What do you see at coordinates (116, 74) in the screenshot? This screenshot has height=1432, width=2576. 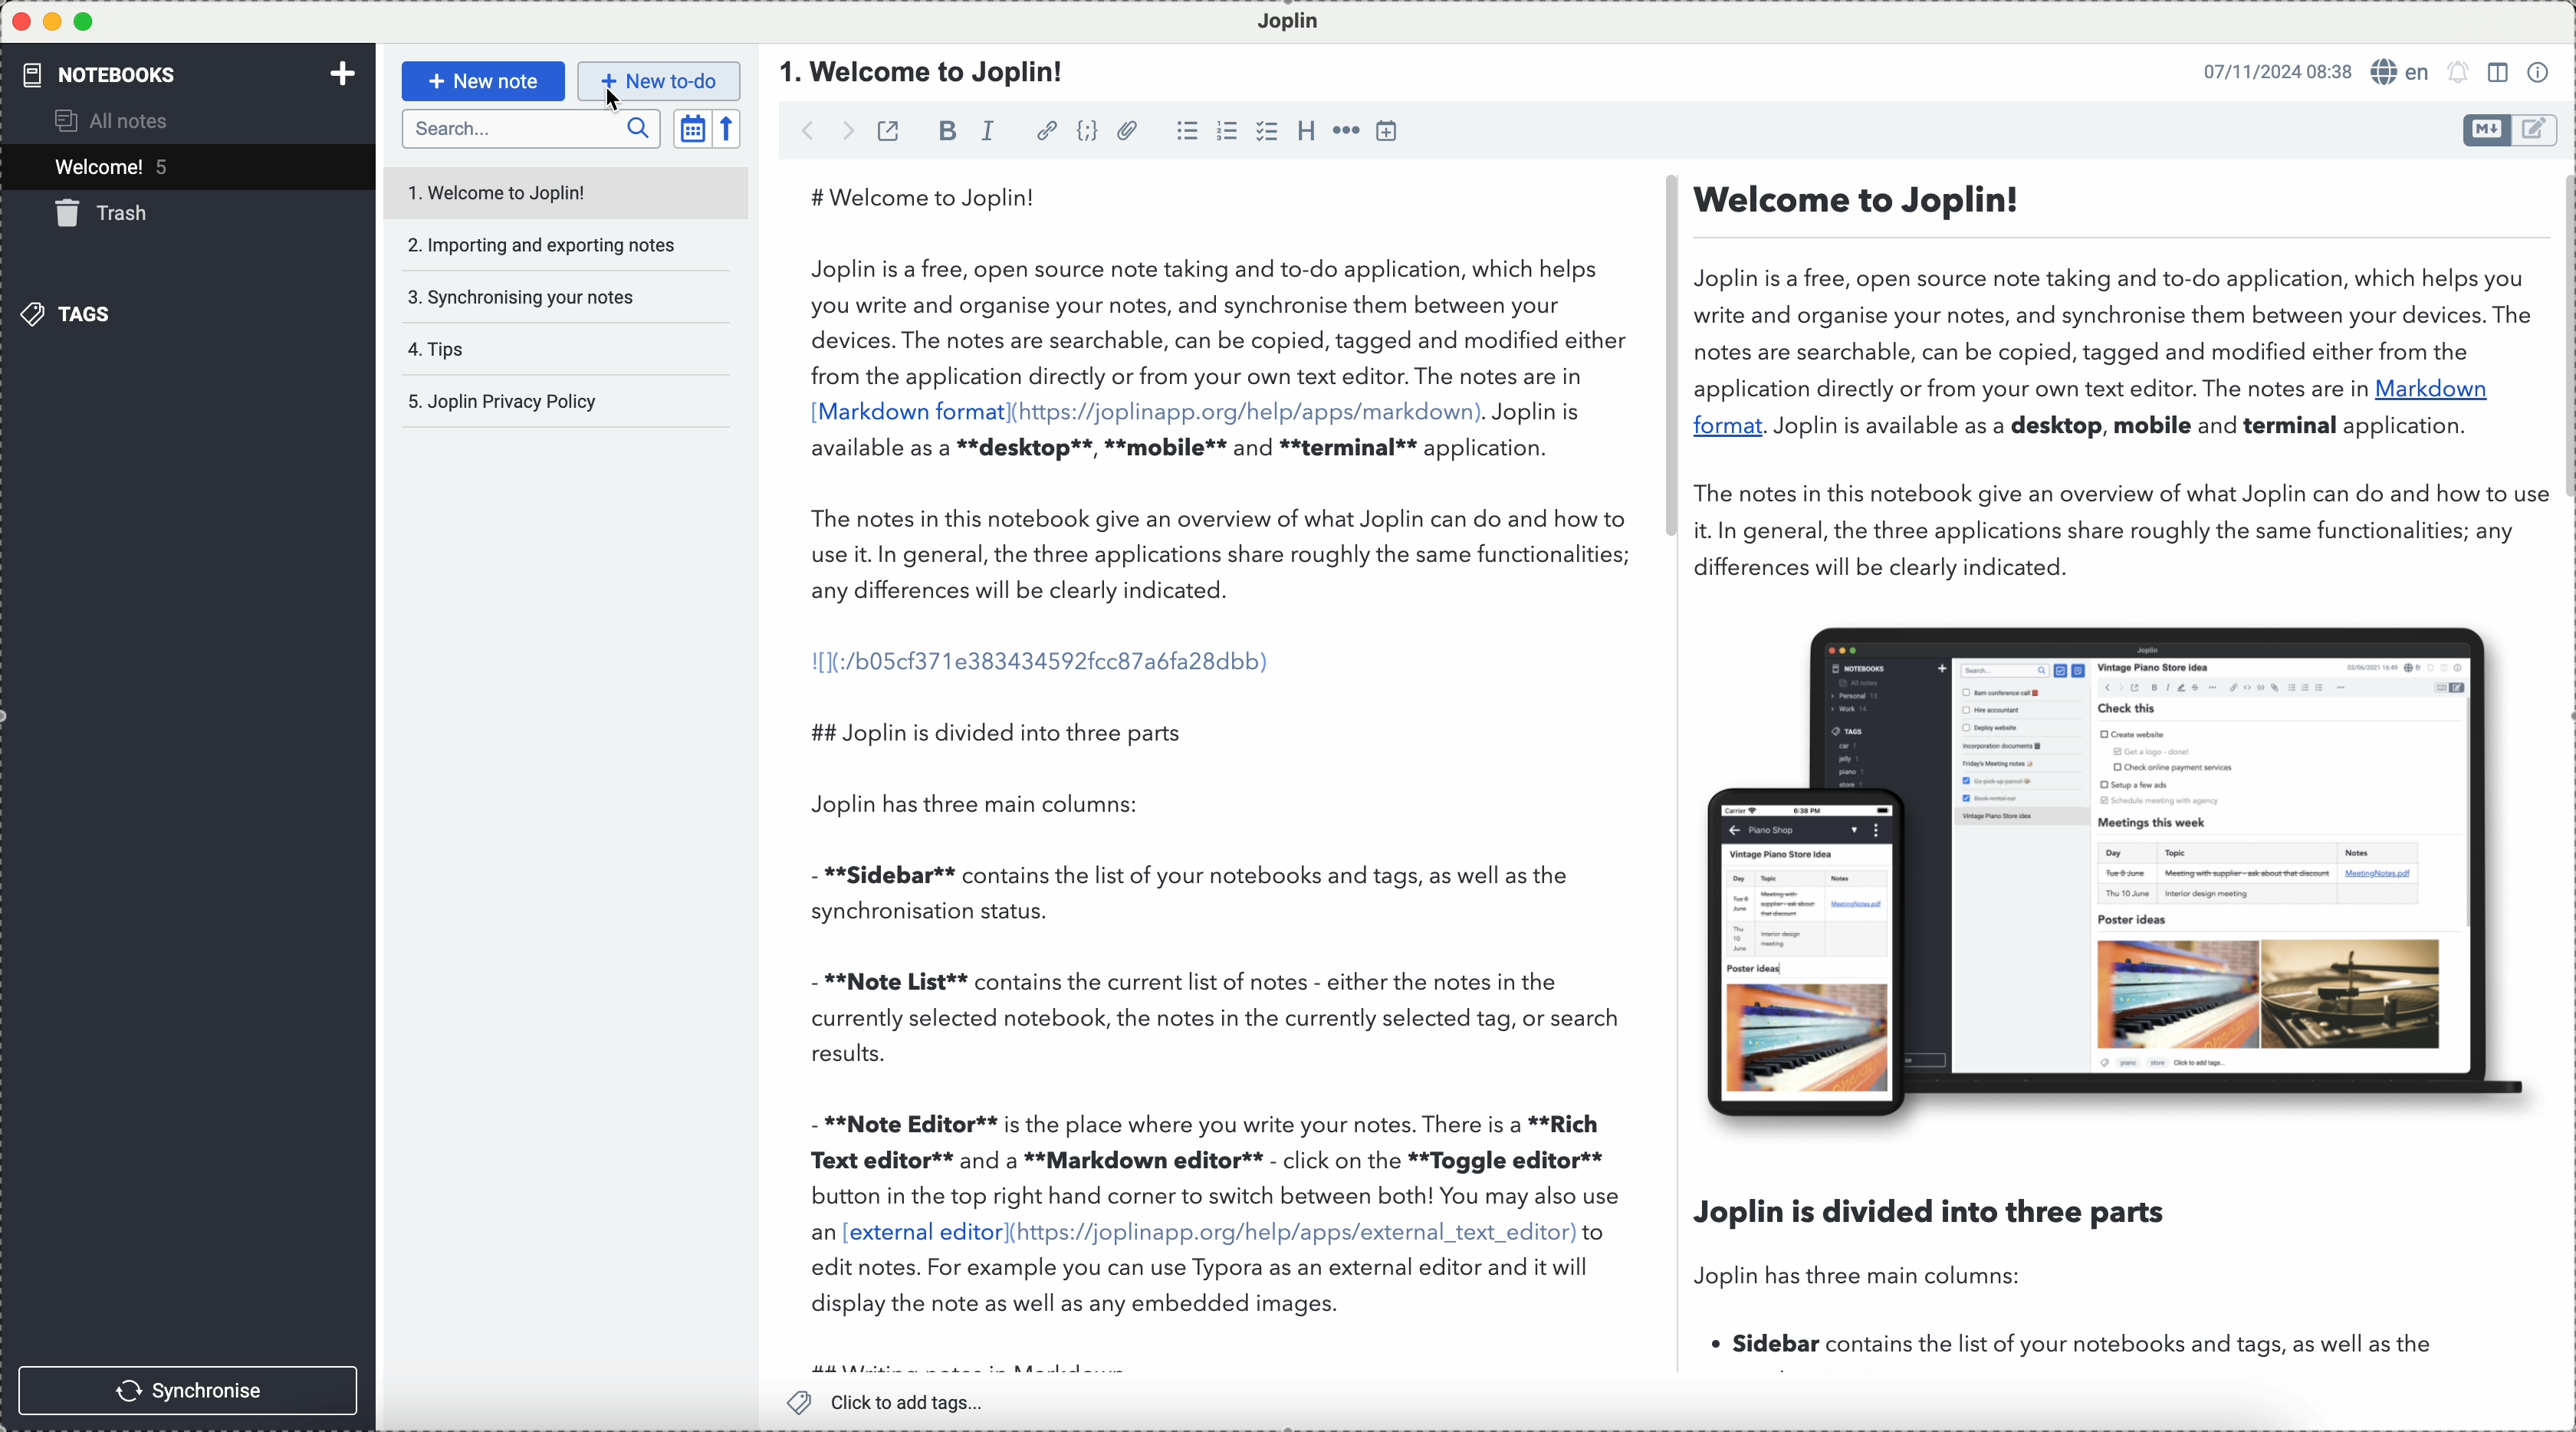 I see `notebooks tab` at bounding box center [116, 74].